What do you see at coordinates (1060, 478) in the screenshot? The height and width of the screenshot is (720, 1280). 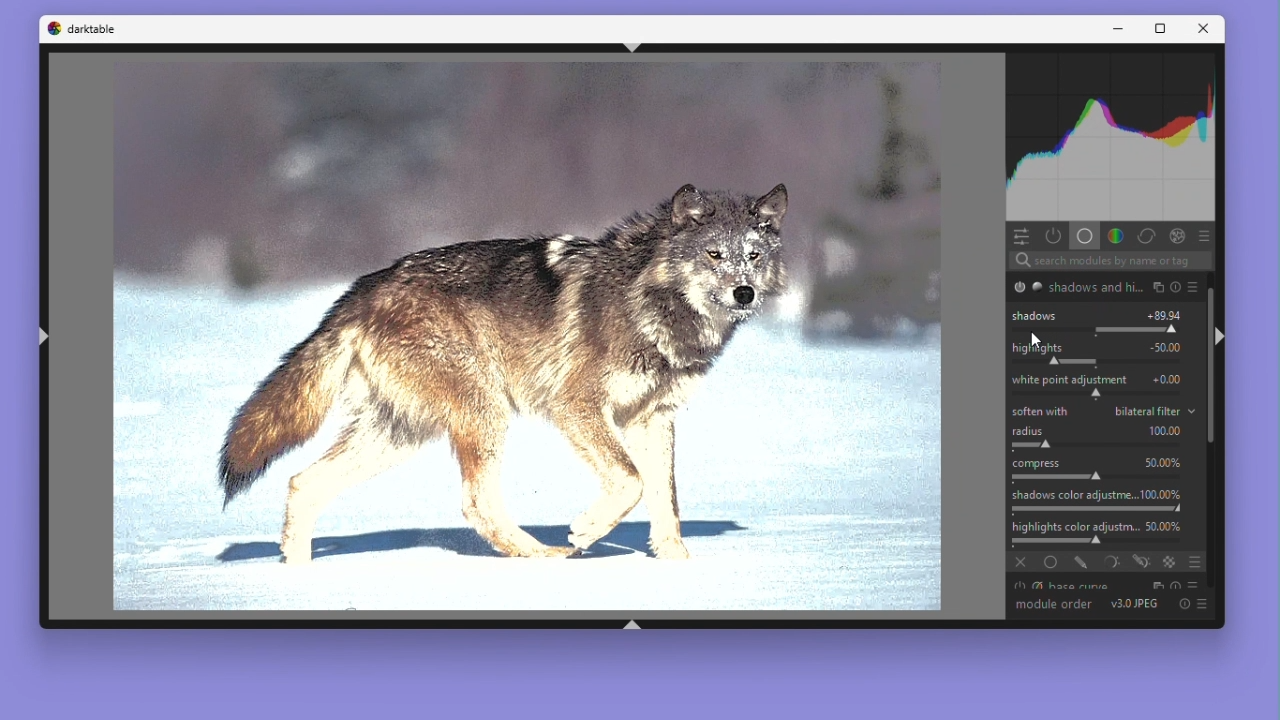 I see `compress the effect on shadows/highligths and preserve mid-tones` at bounding box center [1060, 478].